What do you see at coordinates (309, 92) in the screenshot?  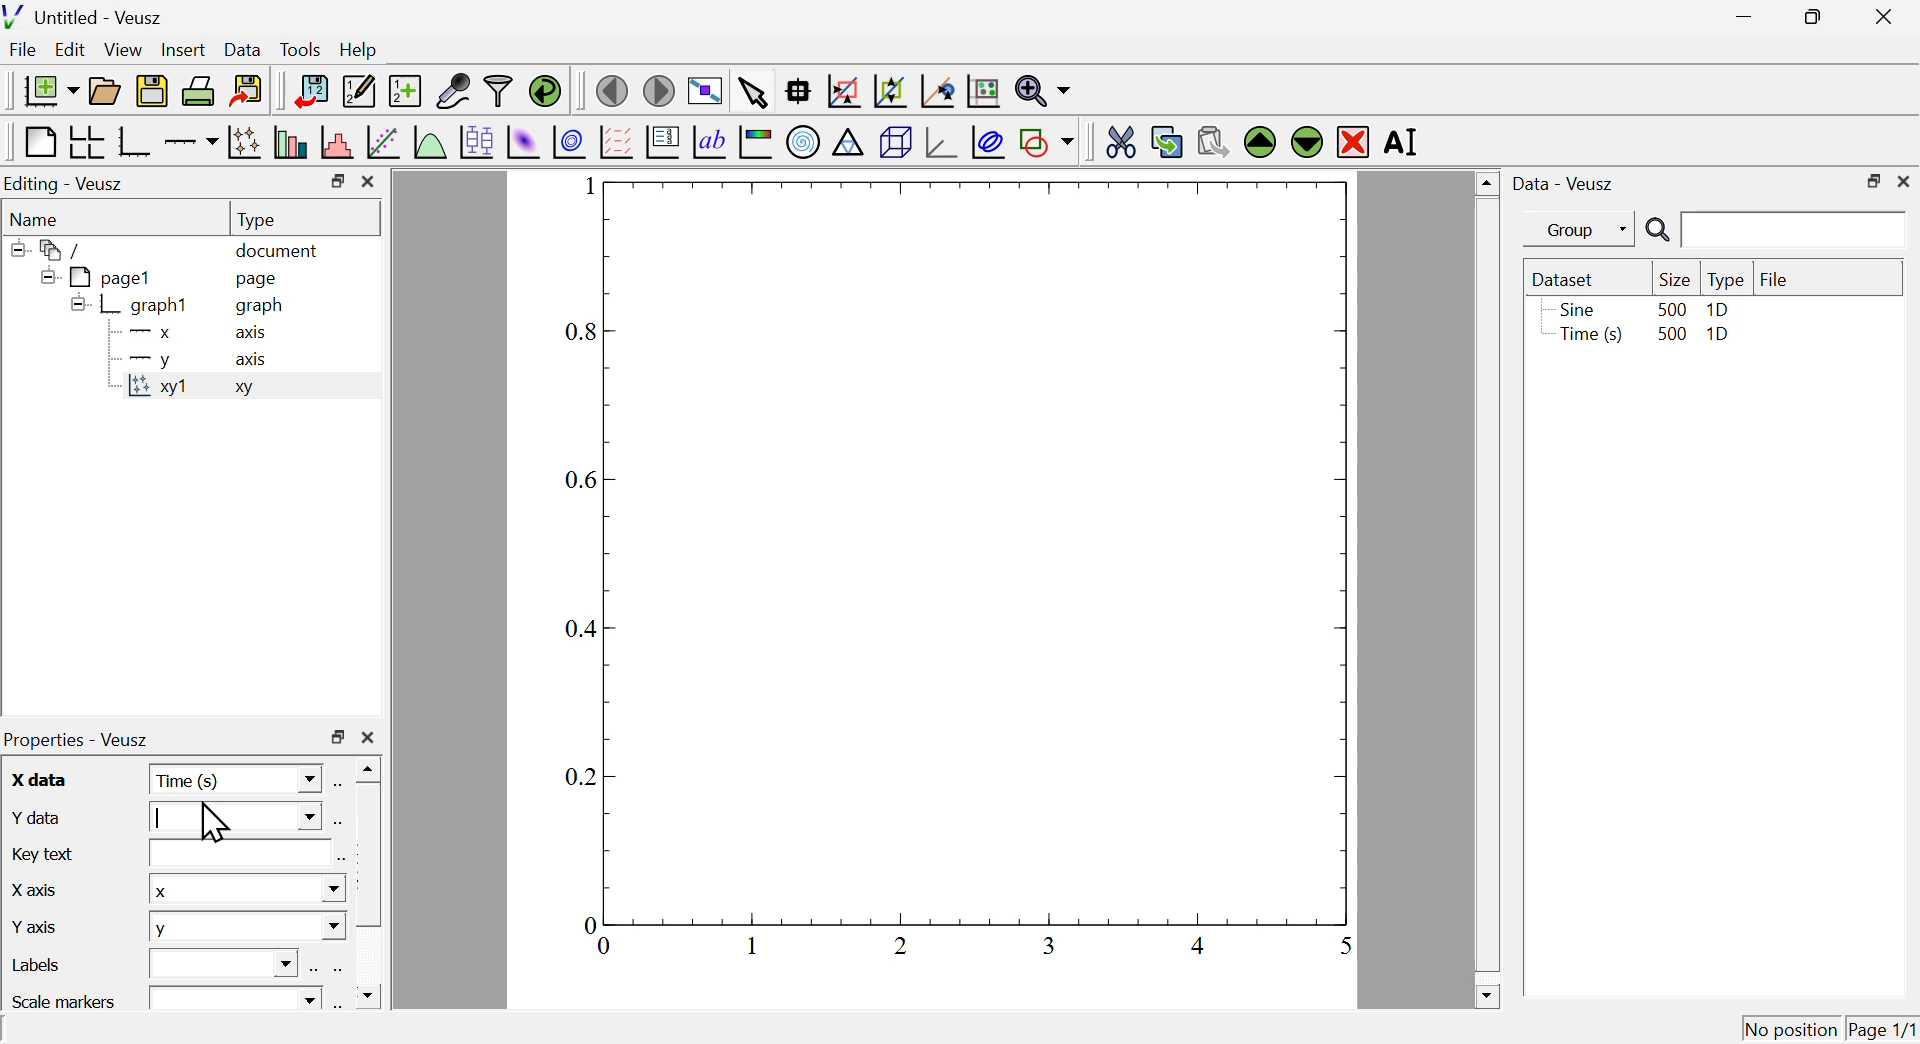 I see `import data into veusz` at bounding box center [309, 92].